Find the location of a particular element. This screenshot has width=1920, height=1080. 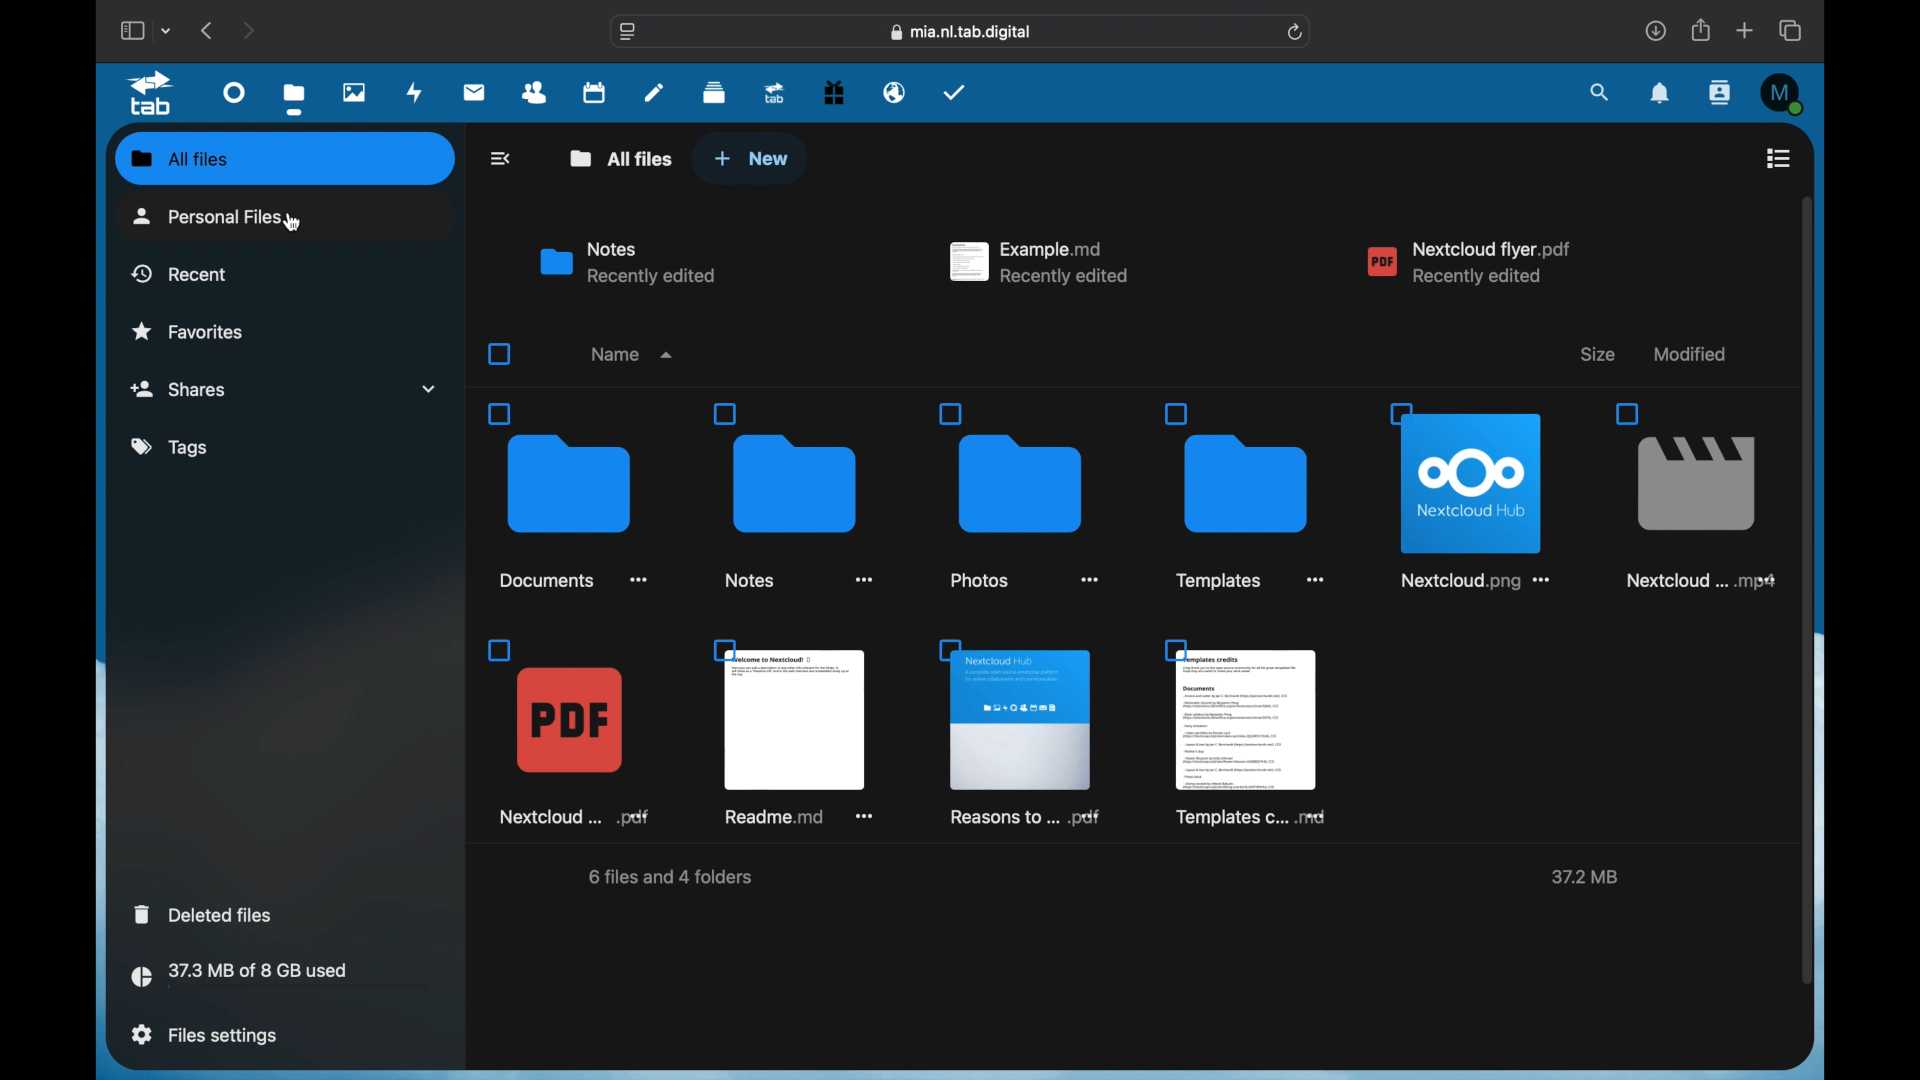

file is located at coordinates (570, 734).